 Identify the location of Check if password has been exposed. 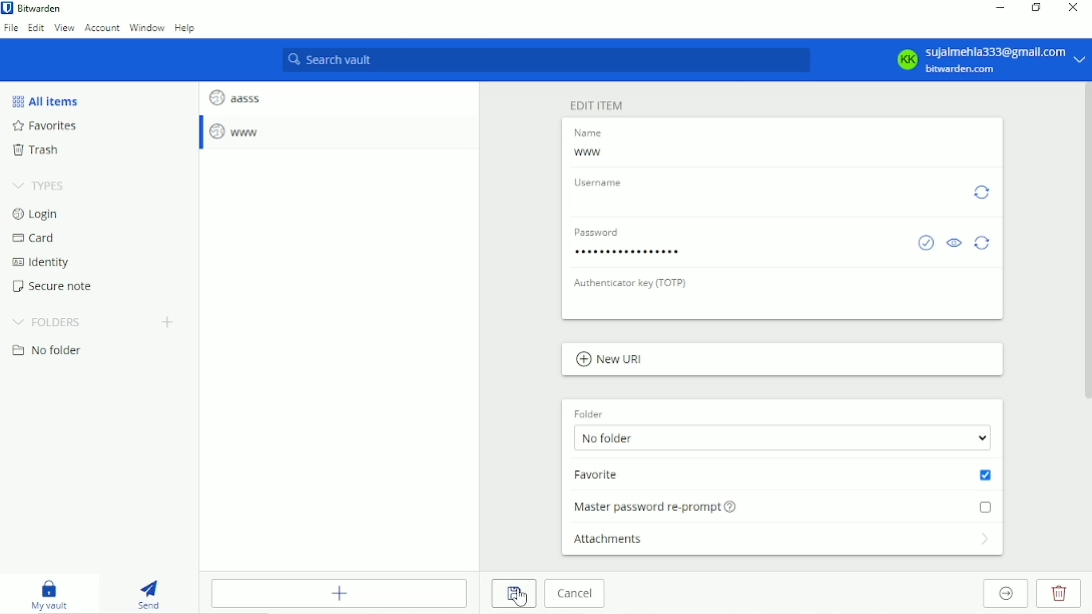
(925, 243).